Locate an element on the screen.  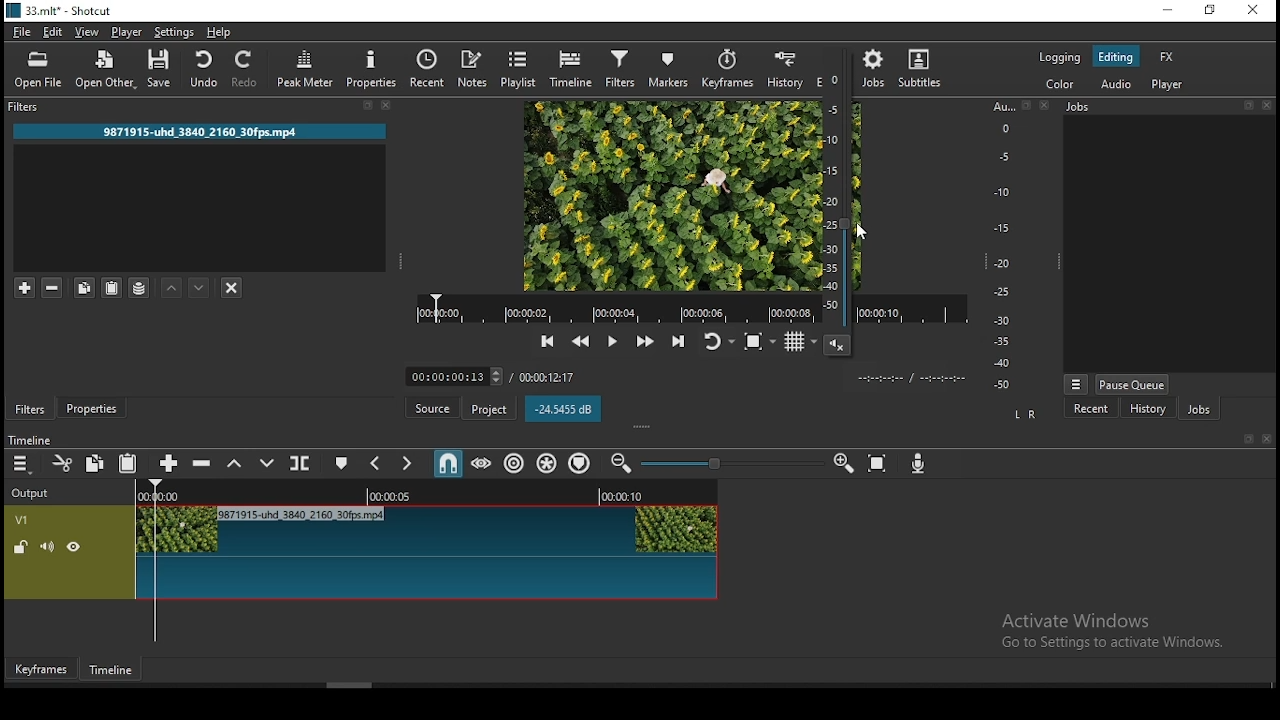
remove selected filters is located at coordinates (53, 289).